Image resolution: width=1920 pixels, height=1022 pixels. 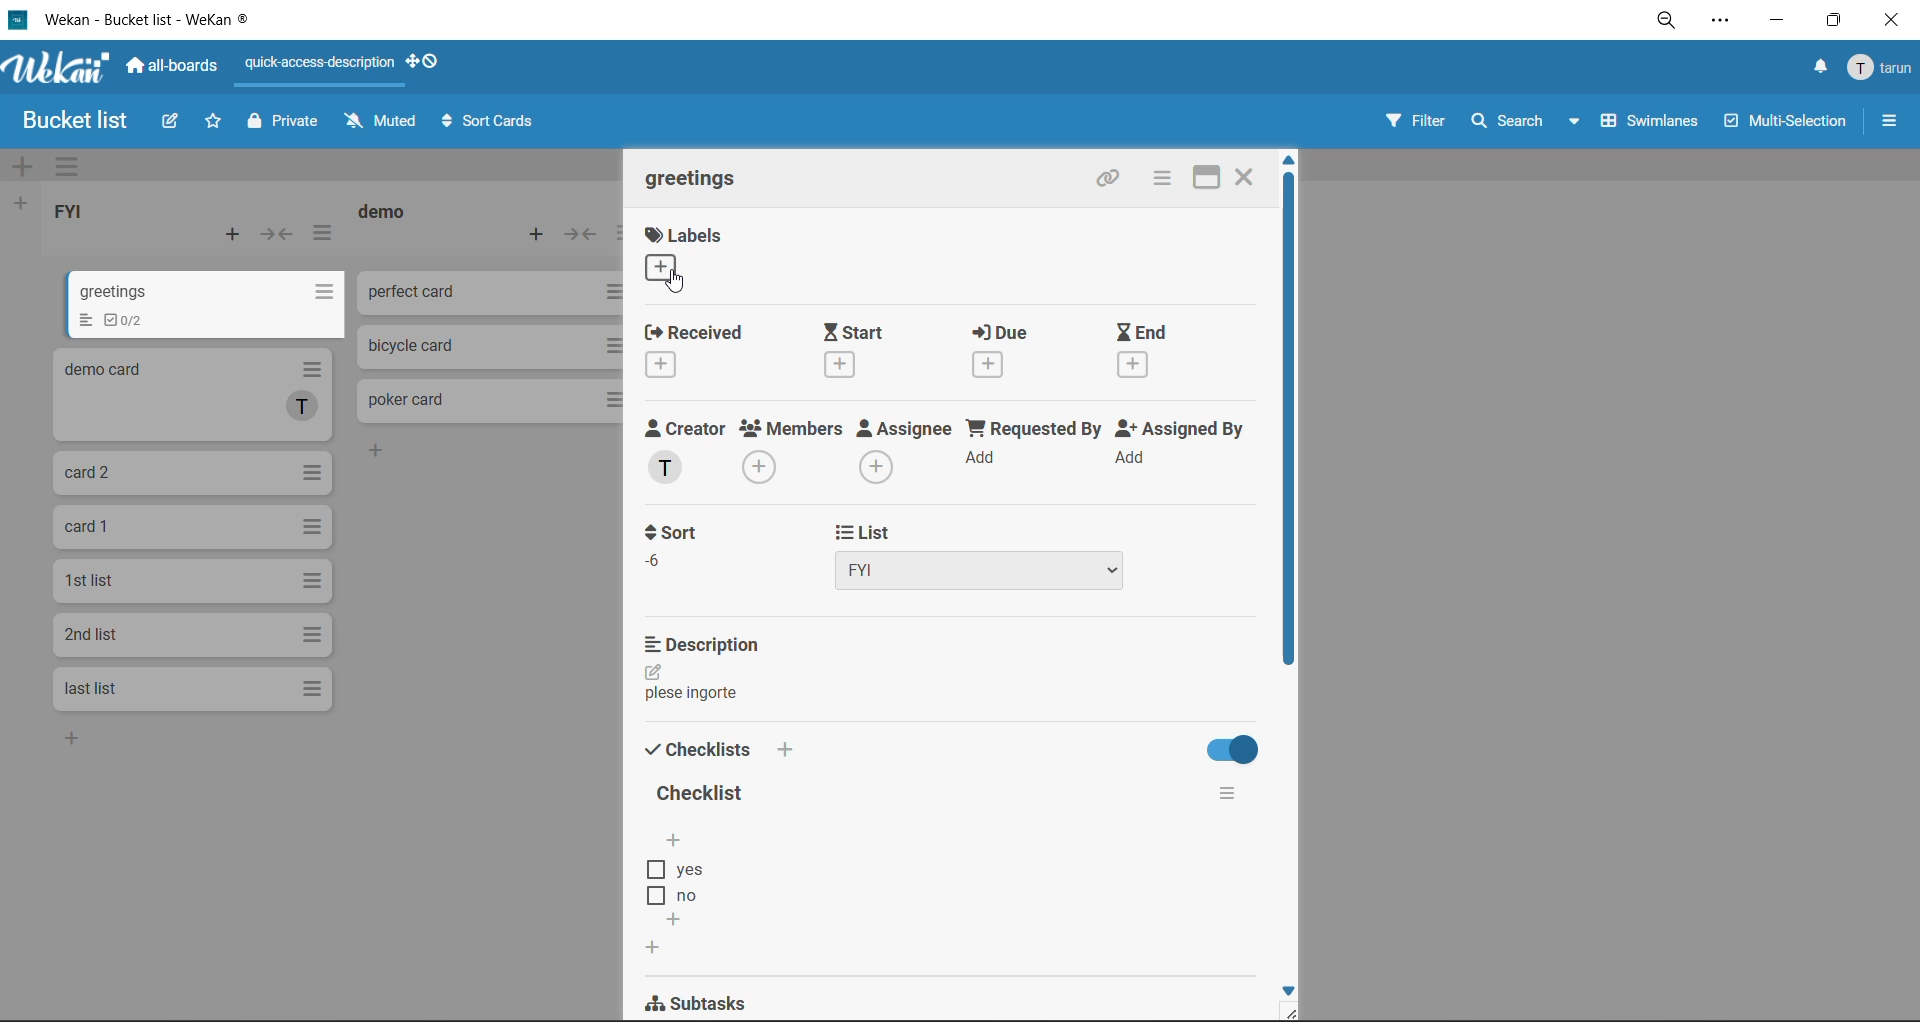 I want to click on checklist actions, so click(x=1222, y=795).